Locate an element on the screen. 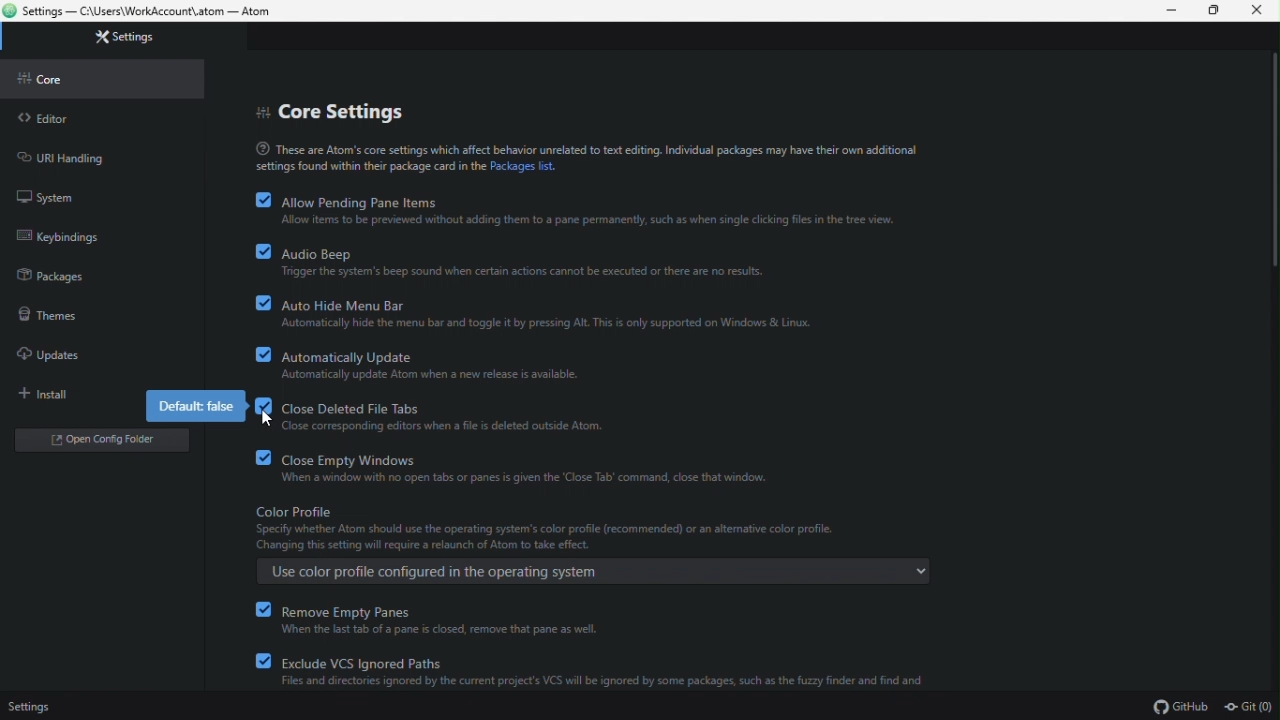 The image size is (1280, 720). system is located at coordinates (49, 196).